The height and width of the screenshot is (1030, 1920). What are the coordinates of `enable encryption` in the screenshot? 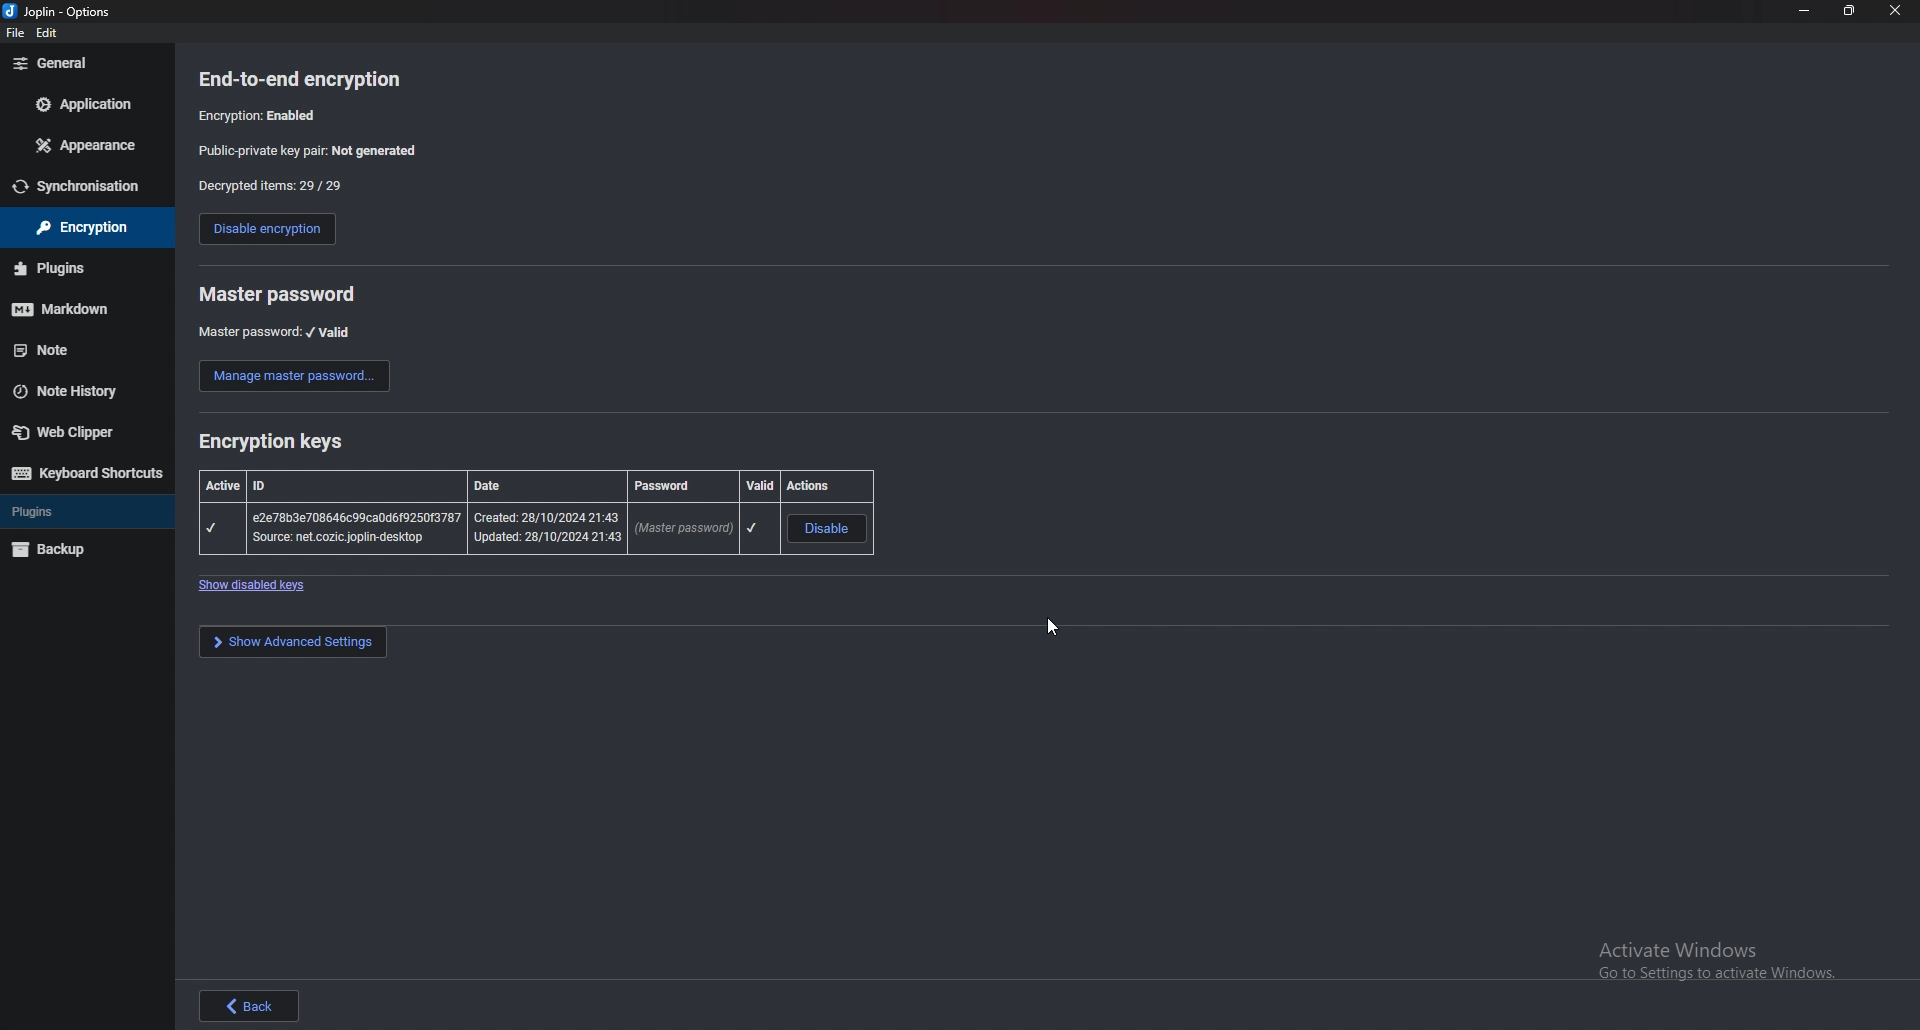 It's located at (268, 229).